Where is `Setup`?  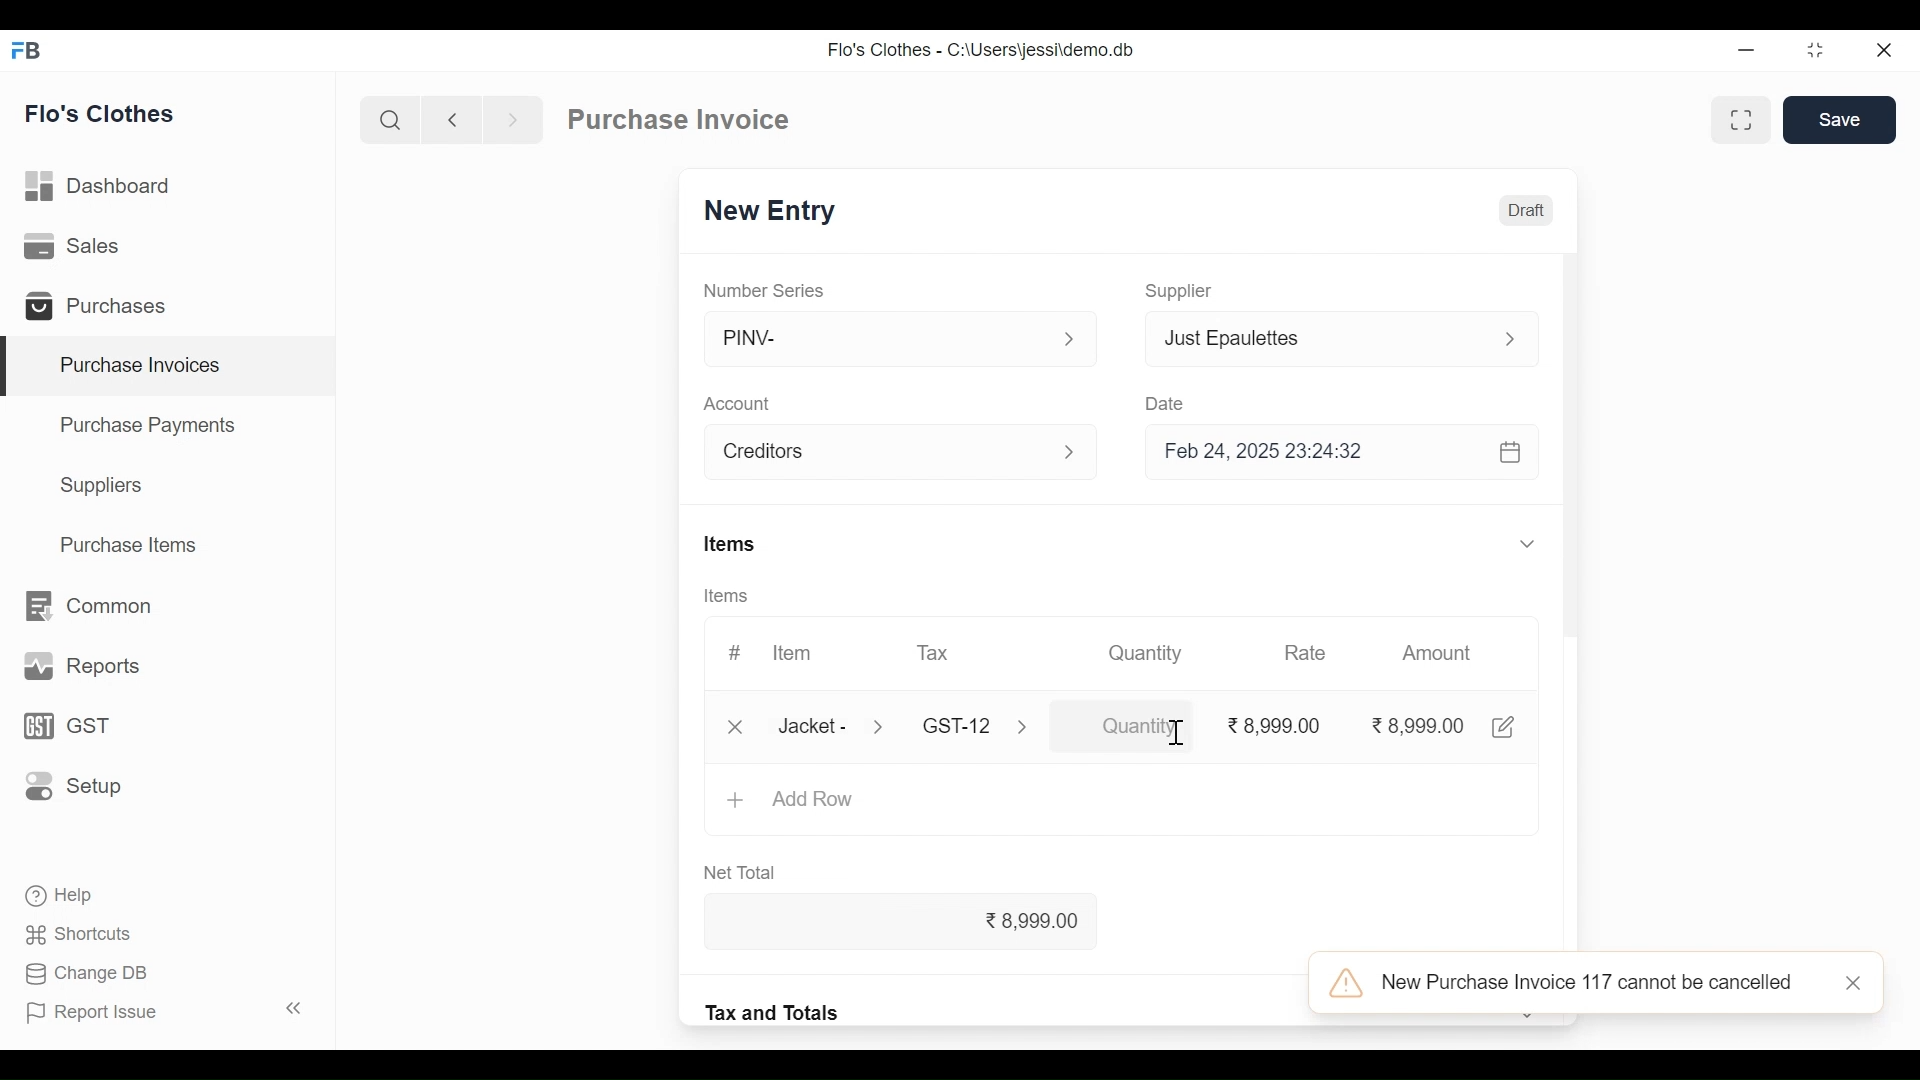 Setup is located at coordinates (68, 787).